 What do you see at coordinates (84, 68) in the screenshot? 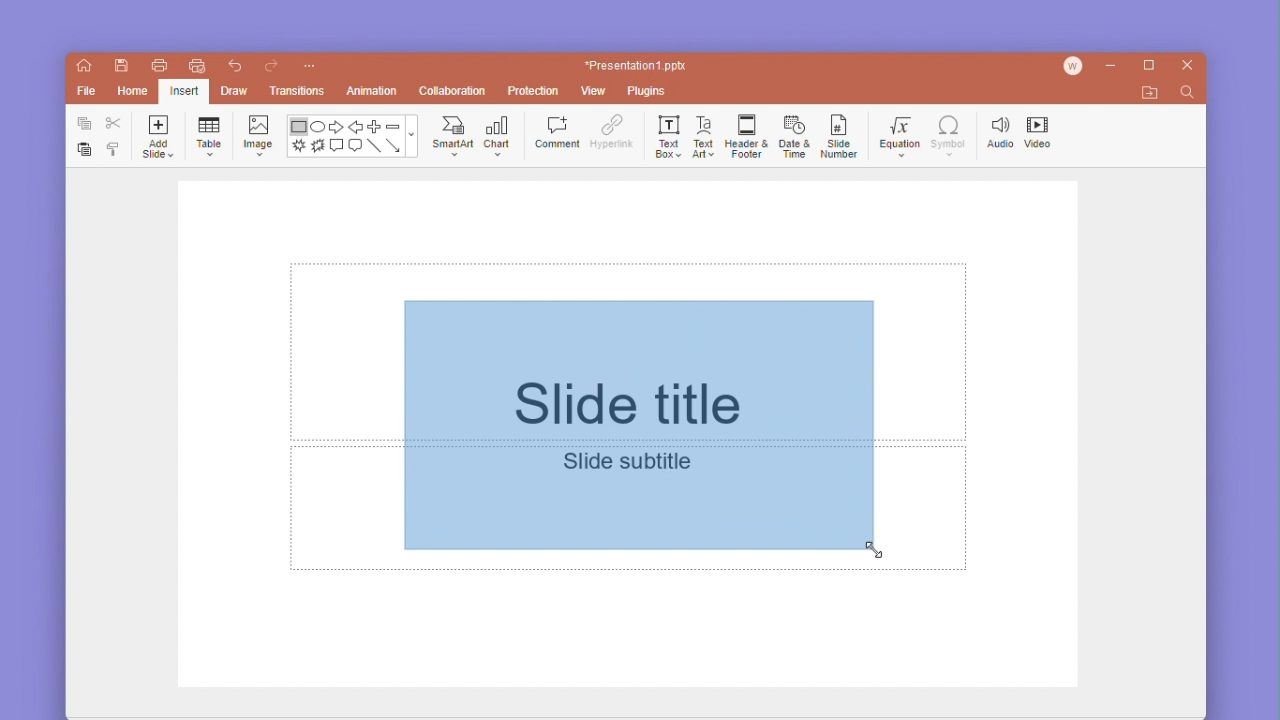
I see `home` at bounding box center [84, 68].